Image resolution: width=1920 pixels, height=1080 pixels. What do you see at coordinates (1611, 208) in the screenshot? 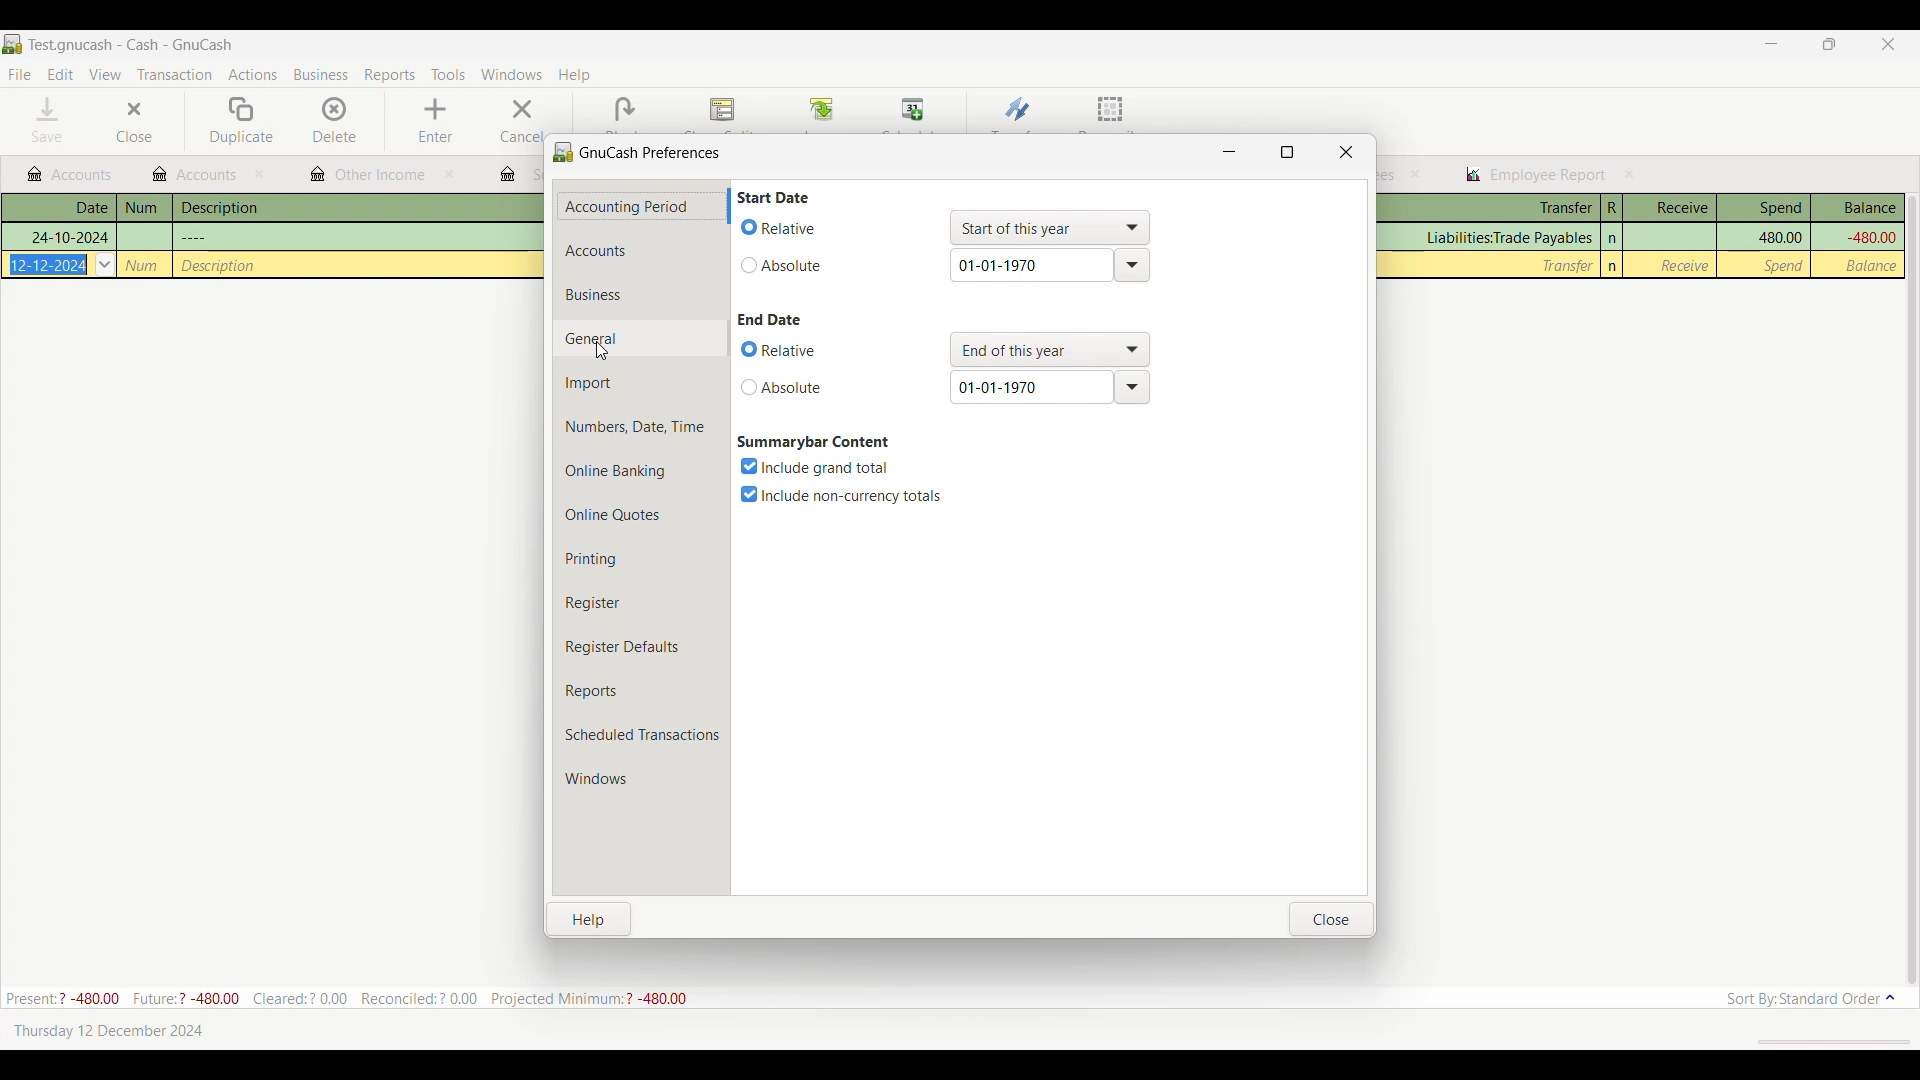
I see `R column` at bounding box center [1611, 208].